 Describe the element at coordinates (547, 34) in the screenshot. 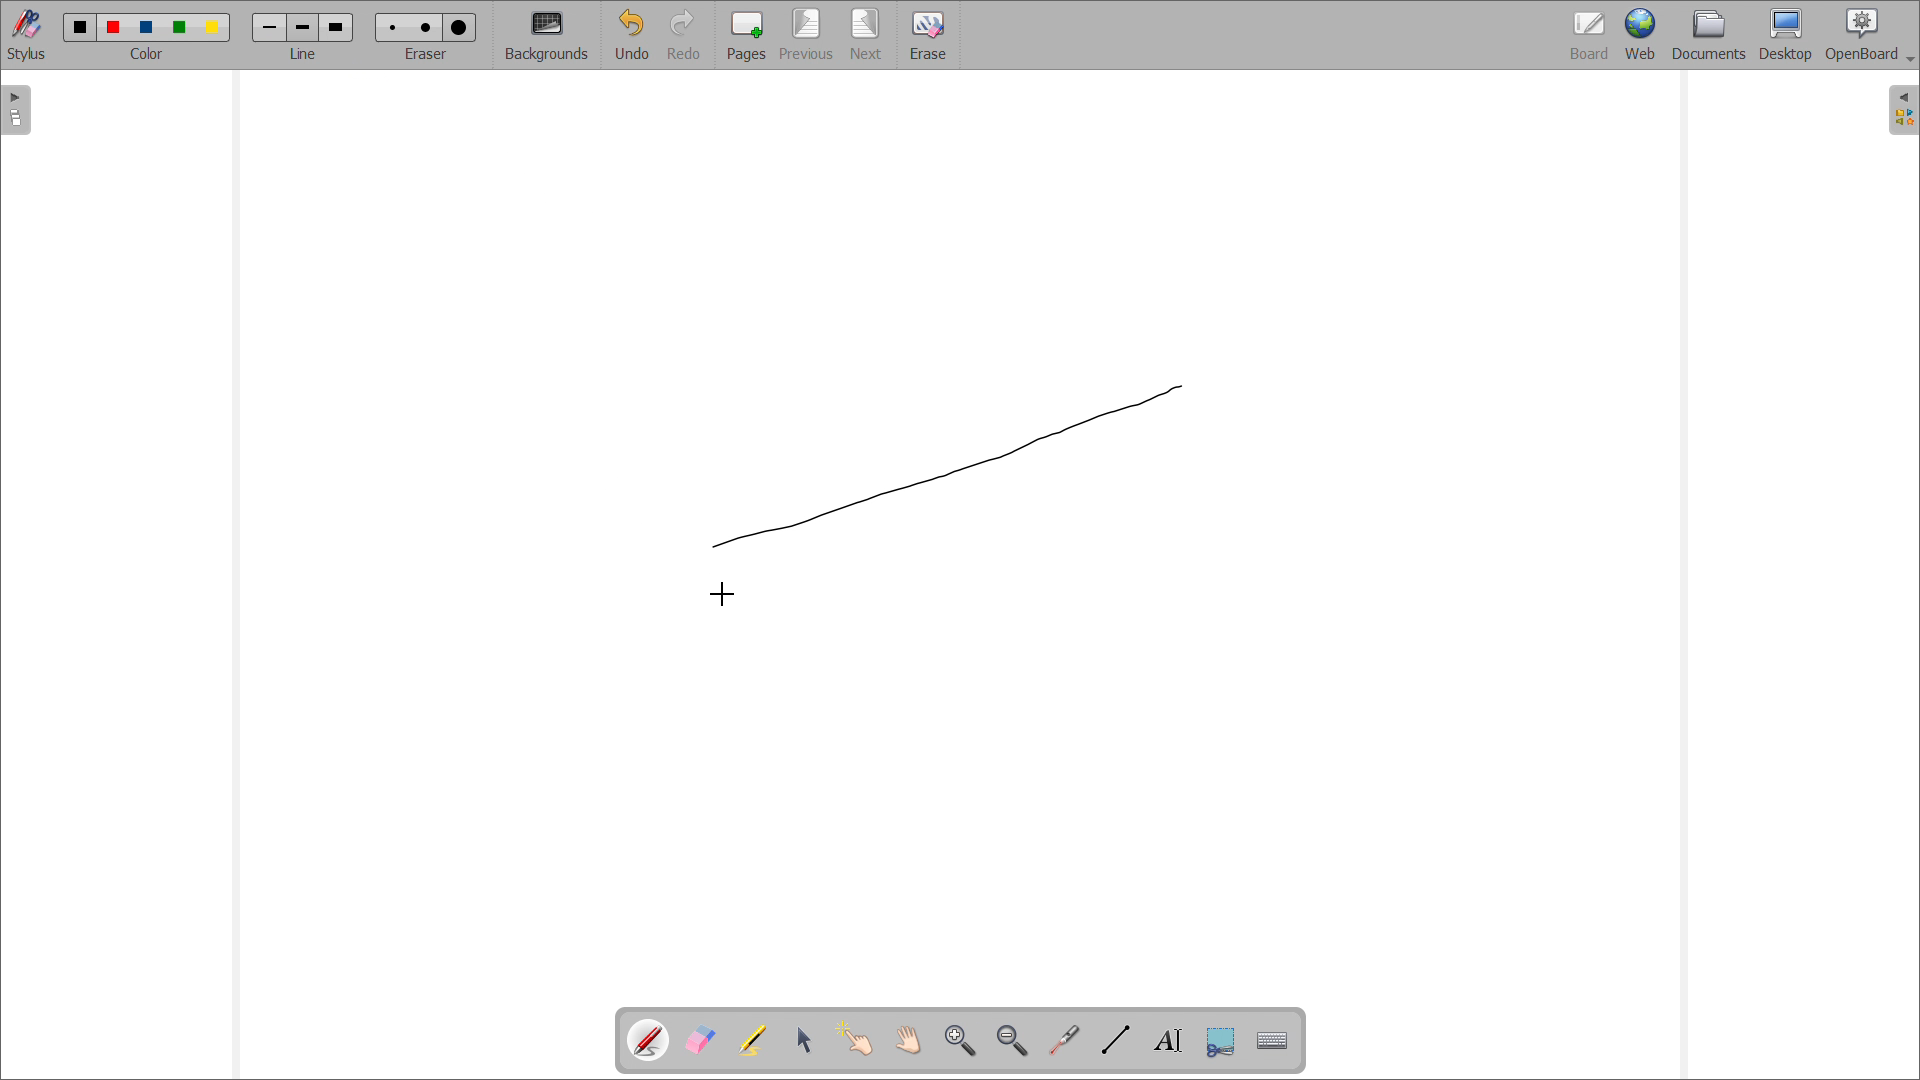

I see `backgrounds` at that location.